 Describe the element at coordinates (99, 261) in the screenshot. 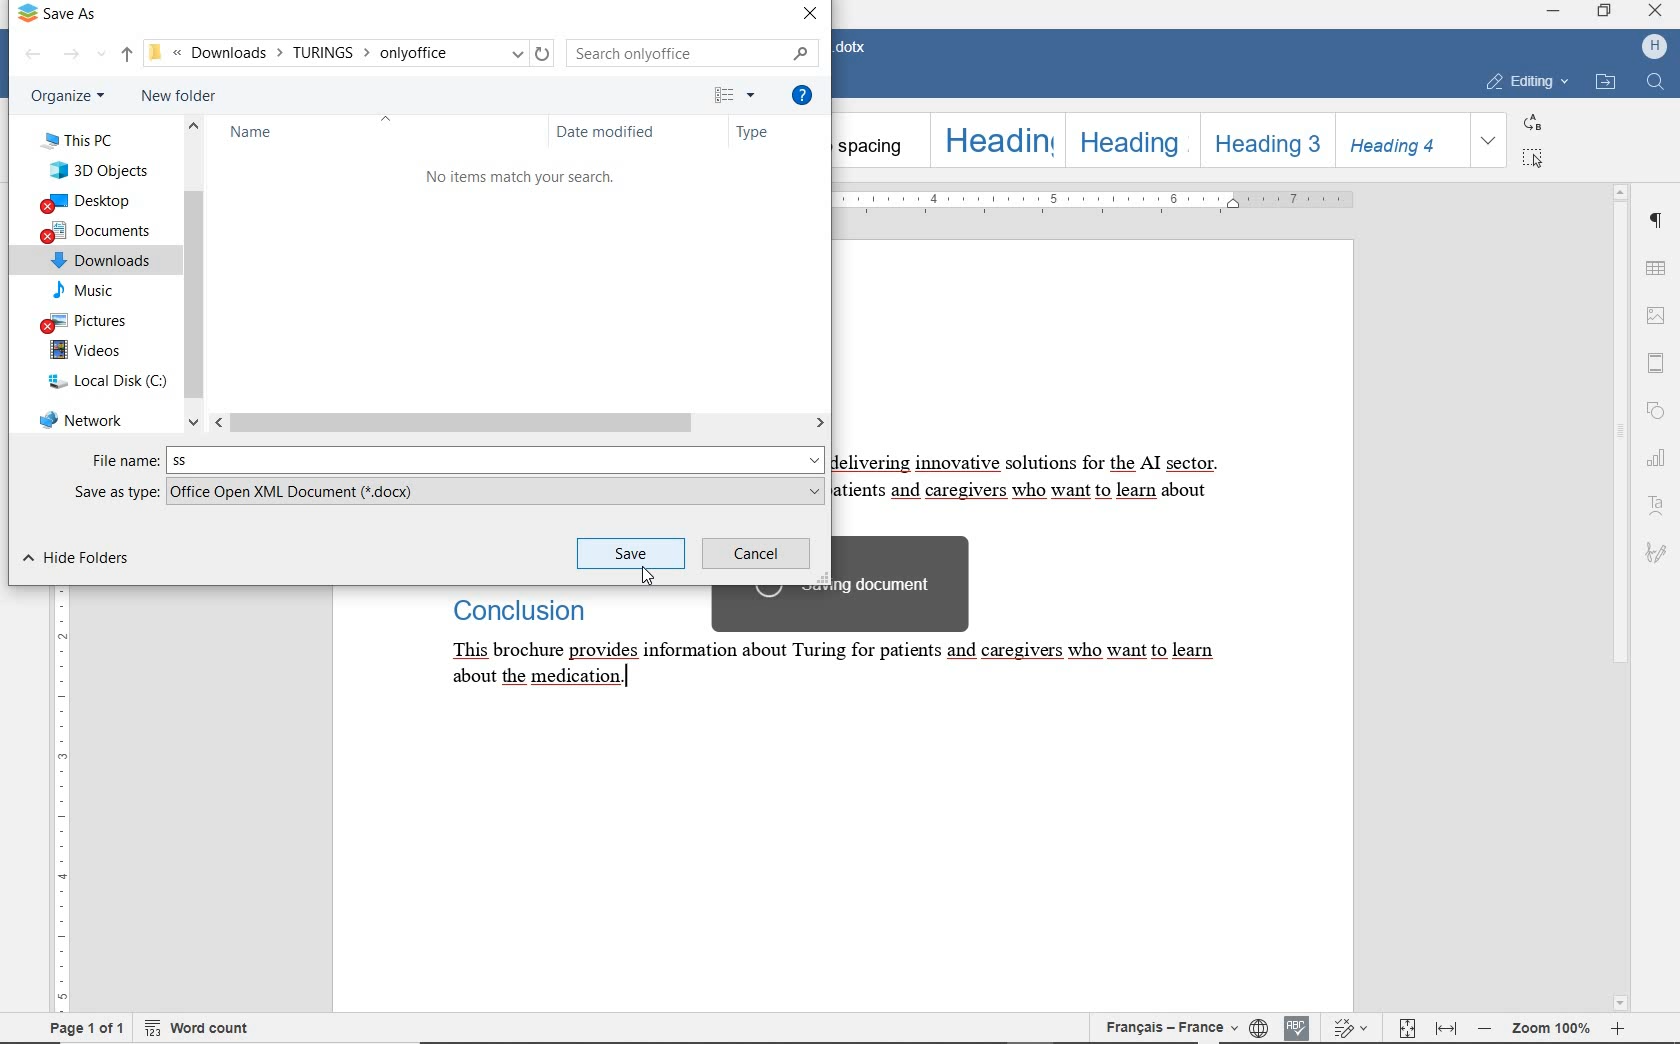

I see `DOWNLOADS` at that location.